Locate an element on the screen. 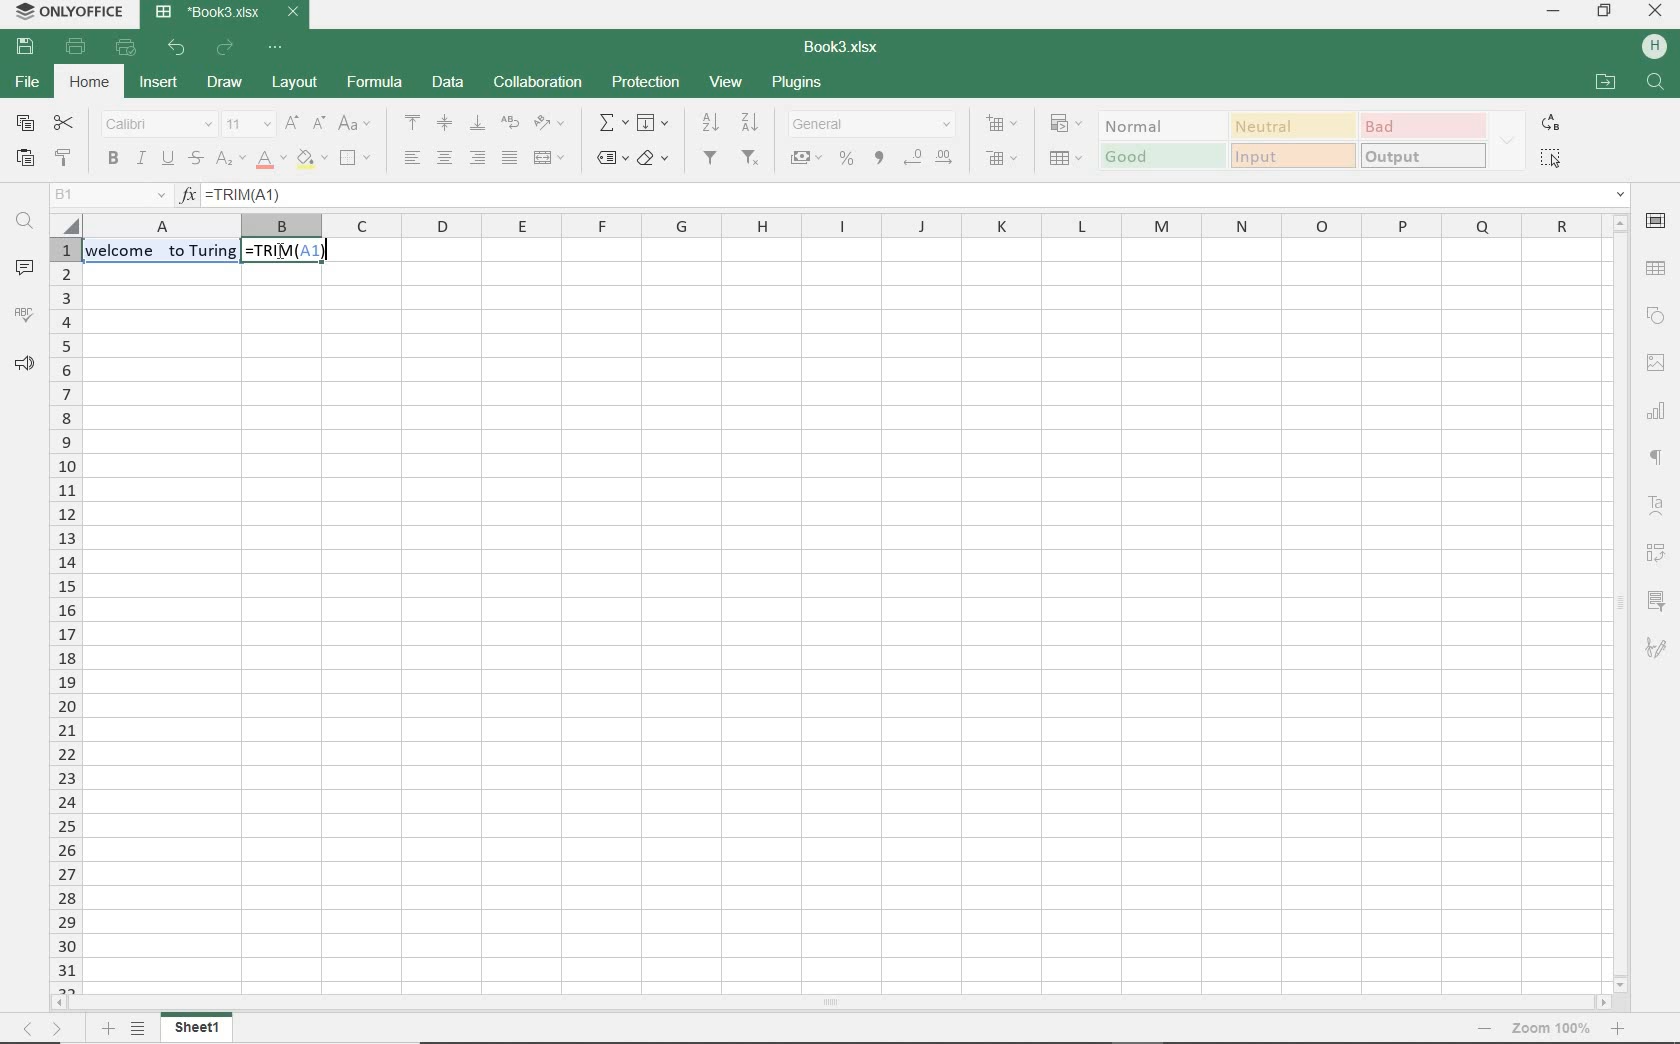  layout is located at coordinates (297, 84).